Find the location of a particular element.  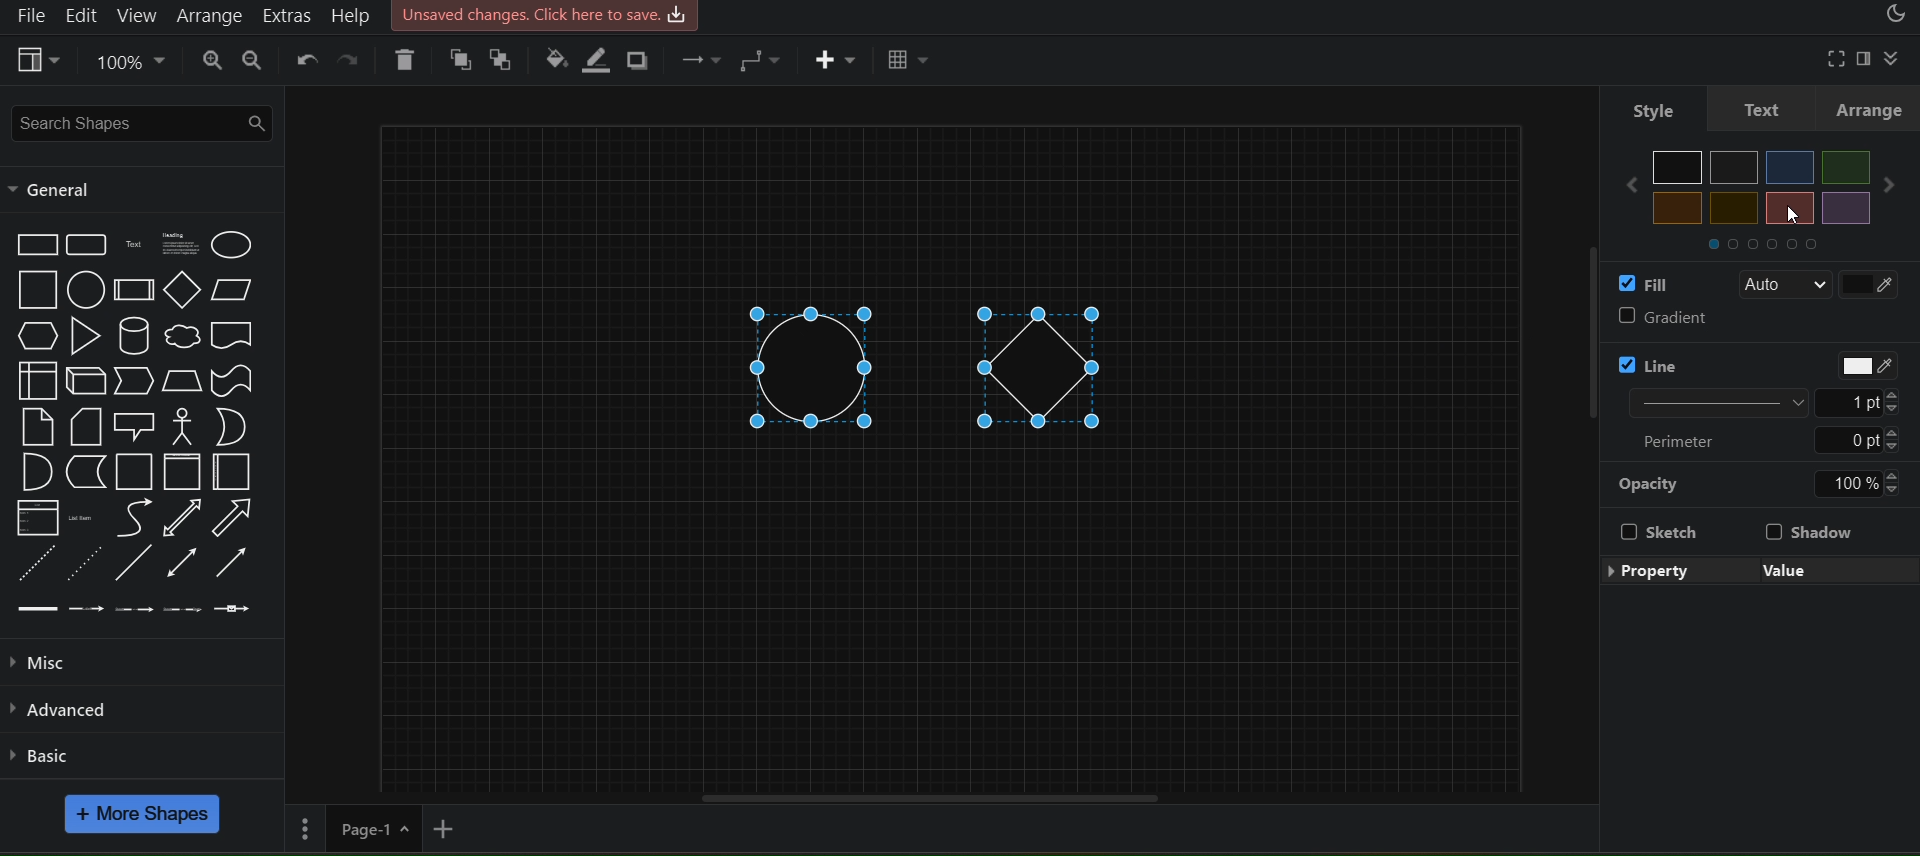

Or is located at coordinates (230, 426).